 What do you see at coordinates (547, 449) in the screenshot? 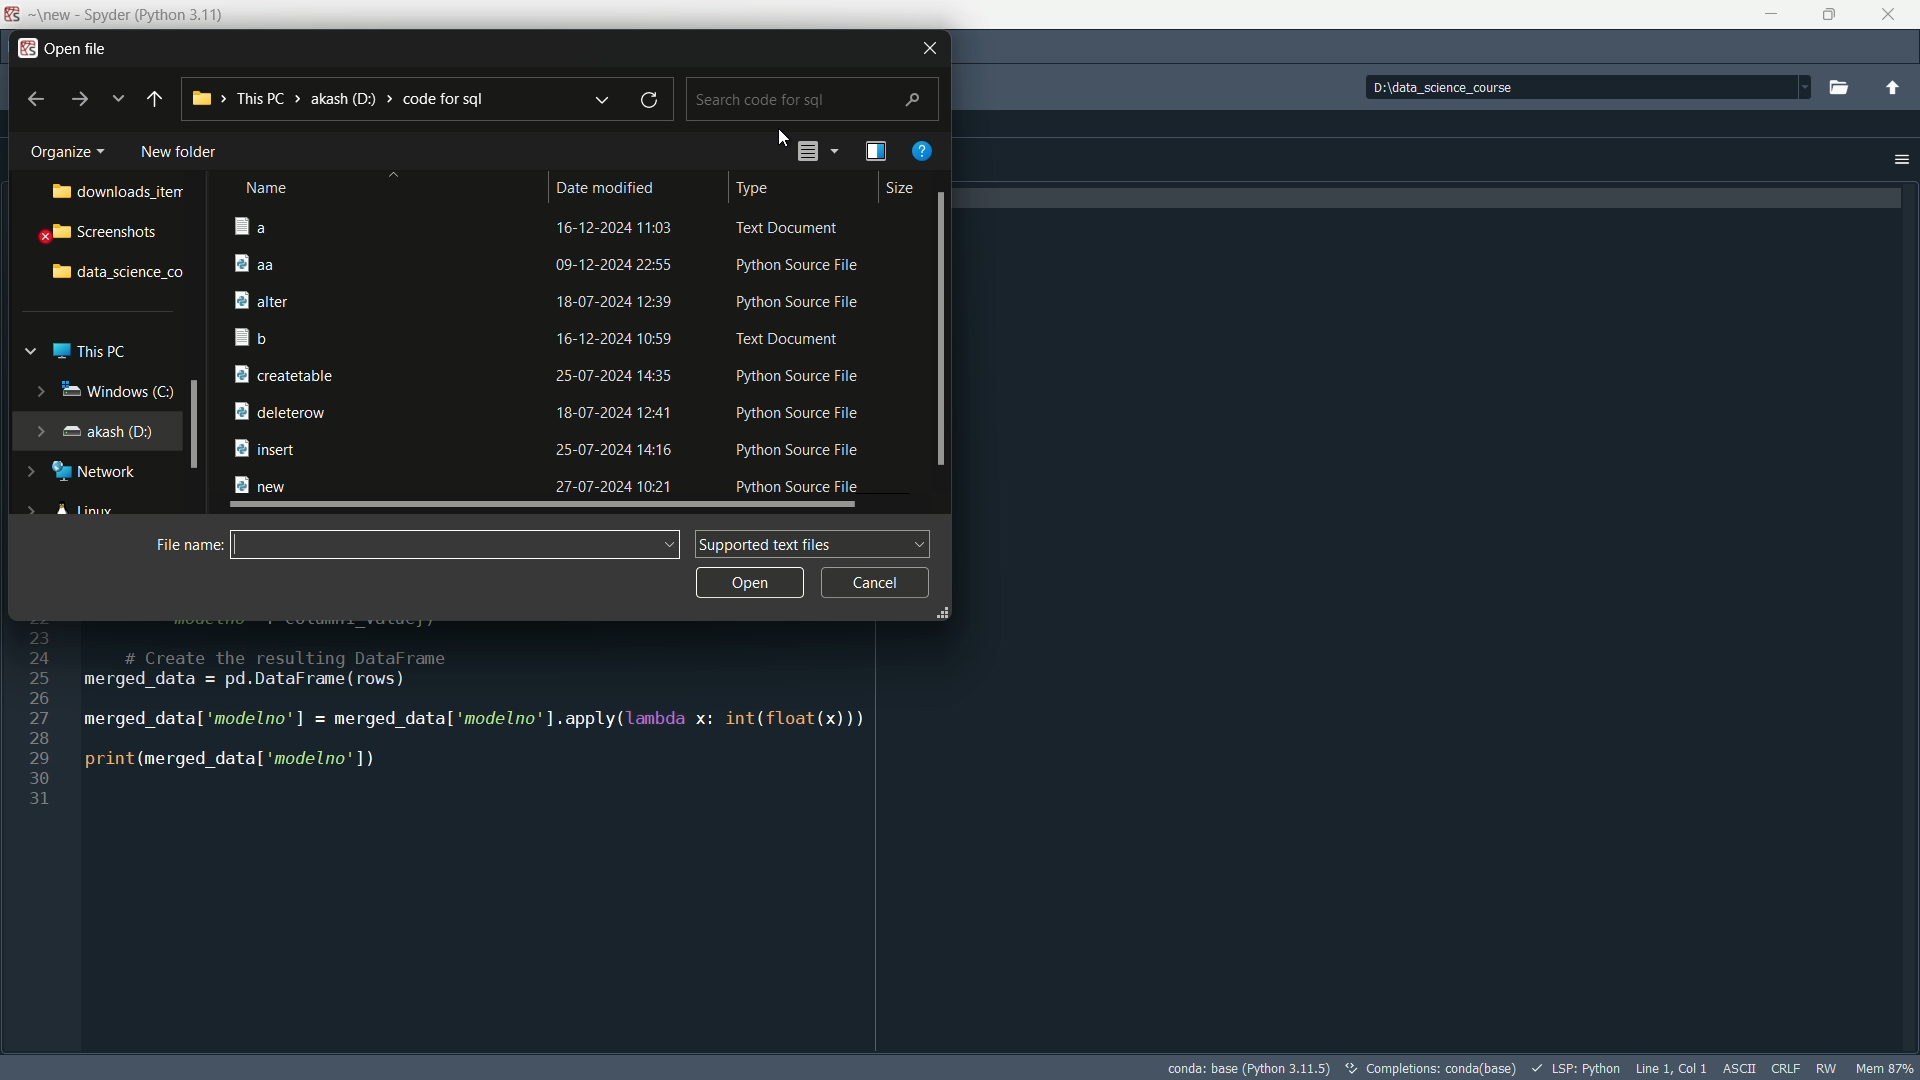
I see `file-7` at bounding box center [547, 449].